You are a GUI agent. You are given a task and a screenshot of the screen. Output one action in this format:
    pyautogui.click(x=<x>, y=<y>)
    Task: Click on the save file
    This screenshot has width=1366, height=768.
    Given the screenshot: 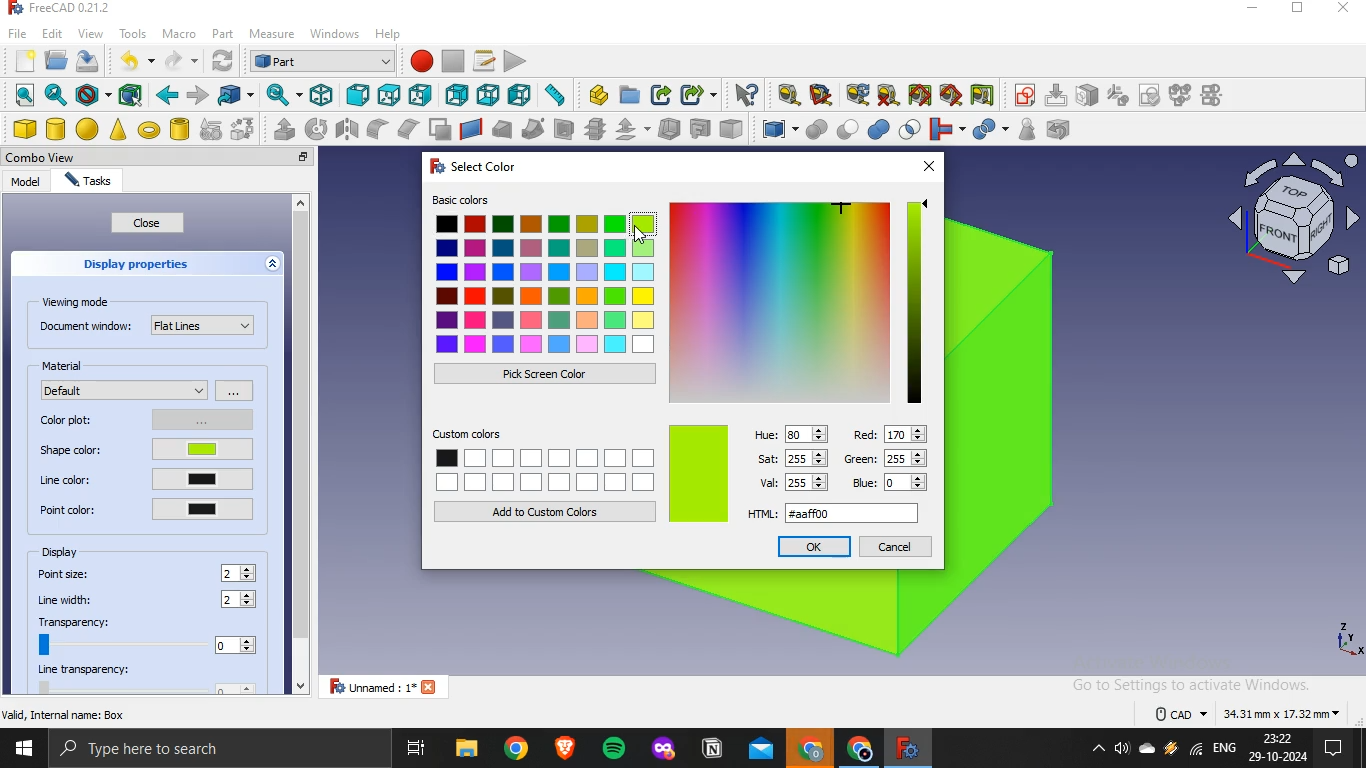 What is the action you would take?
    pyautogui.click(x=88, y=61)
    